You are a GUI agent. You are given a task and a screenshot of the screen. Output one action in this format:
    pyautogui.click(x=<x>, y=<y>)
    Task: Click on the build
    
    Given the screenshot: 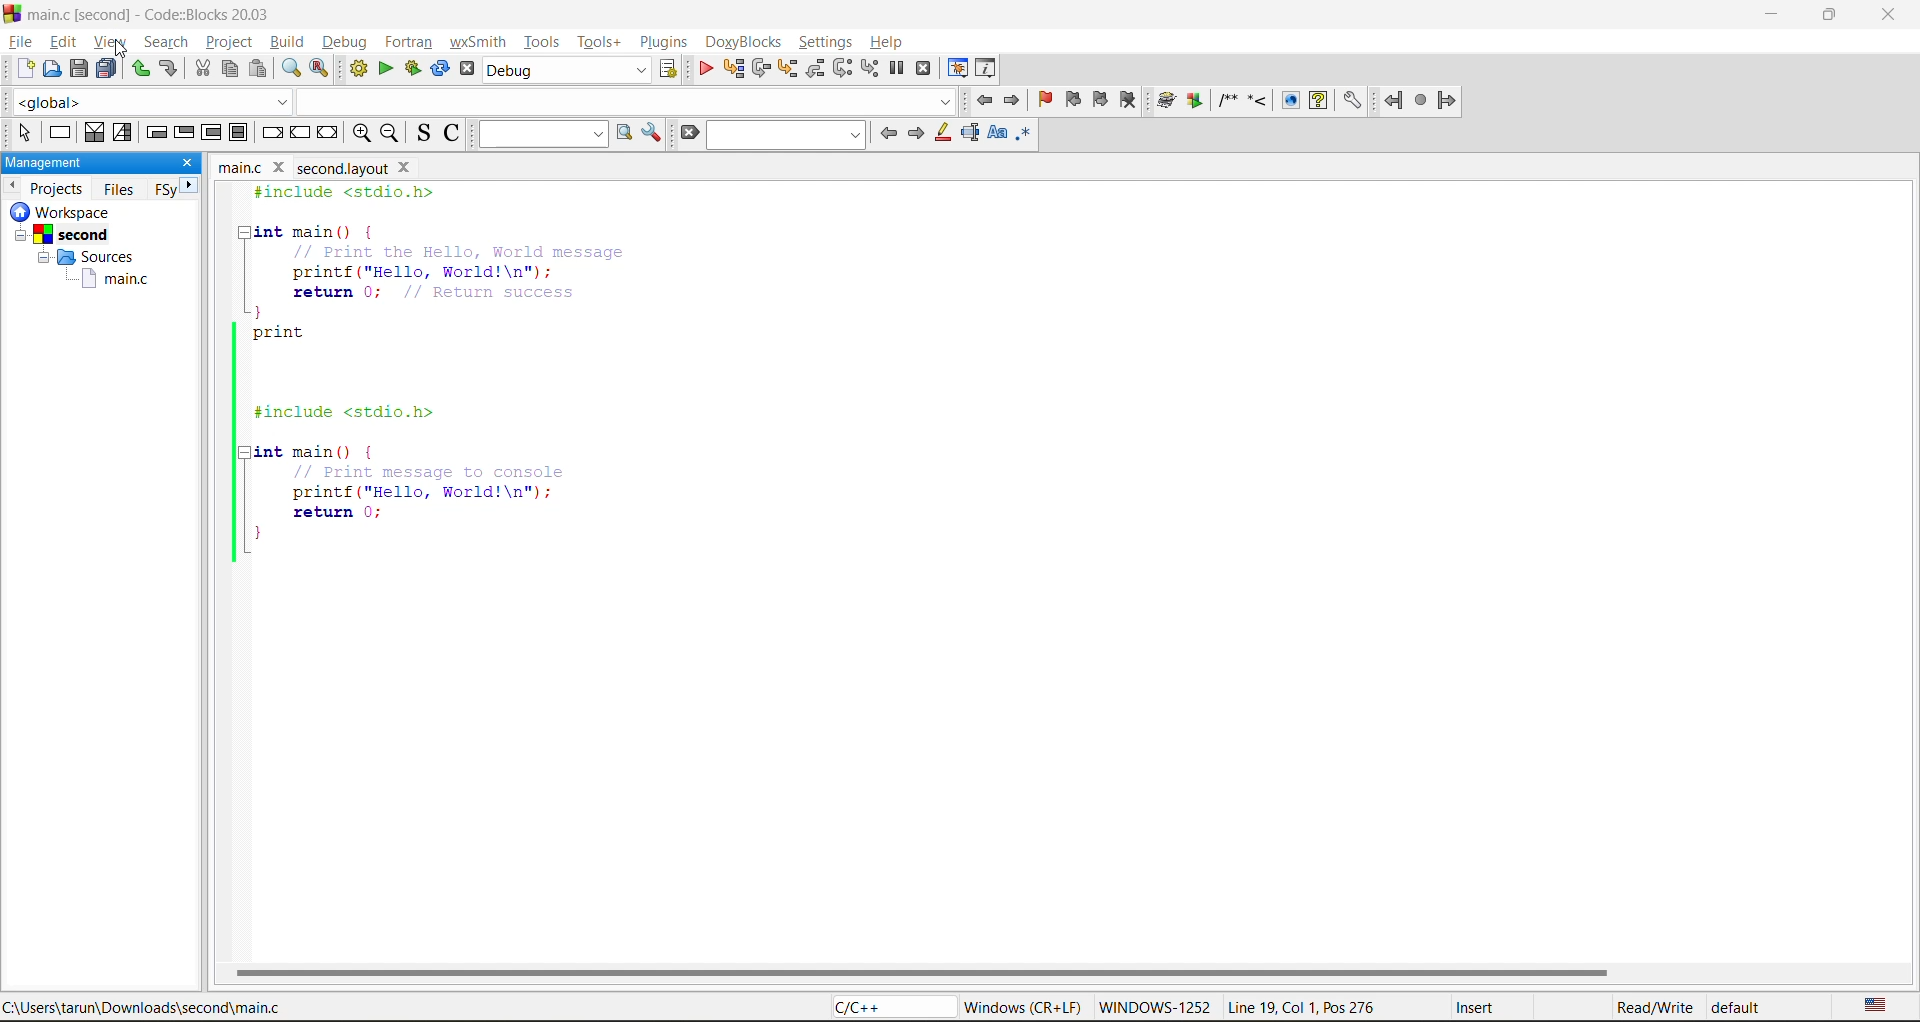 What is the action you would take?
    pyautogui.click(x=357, y=69)
    